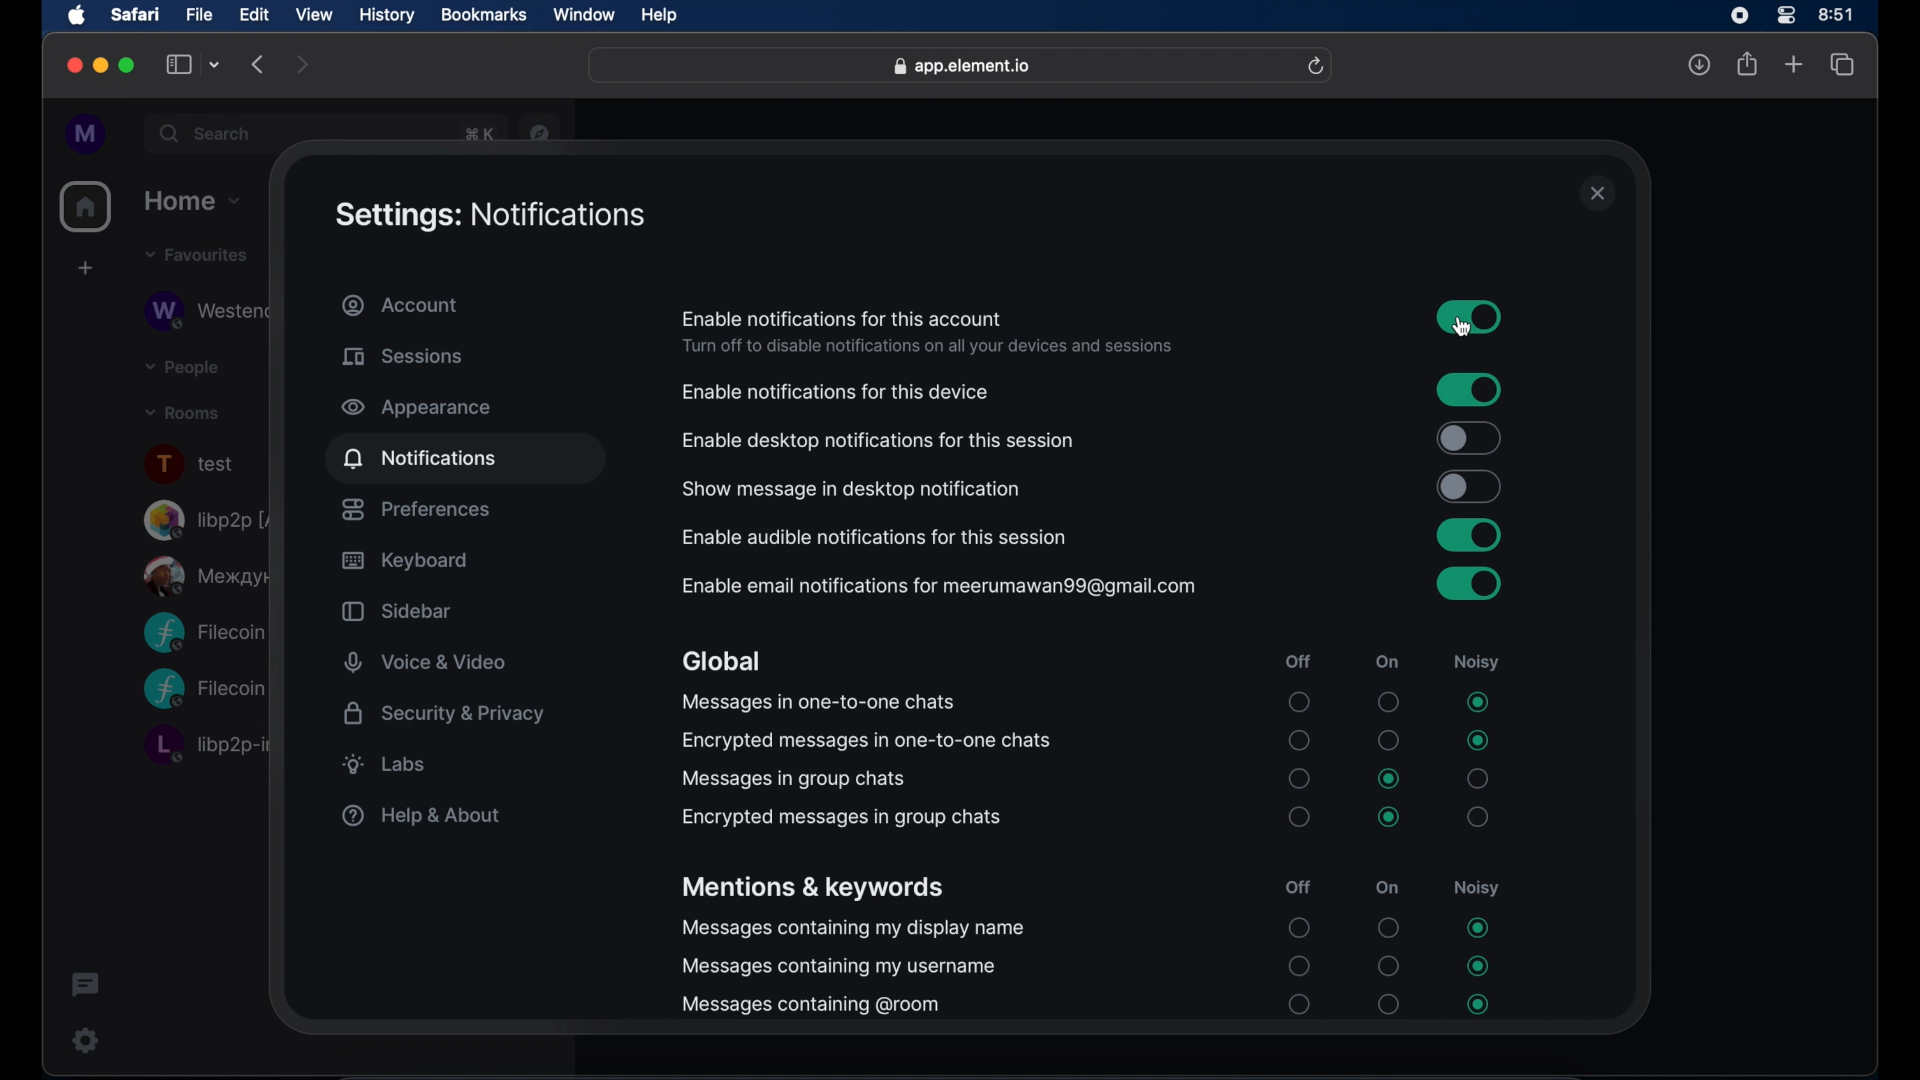  What do you see at coordinates (925, 347) in the screenshot?
I see `info- turn off to disable notifications on all devices and sessions.` at bounding box center [925, 347].